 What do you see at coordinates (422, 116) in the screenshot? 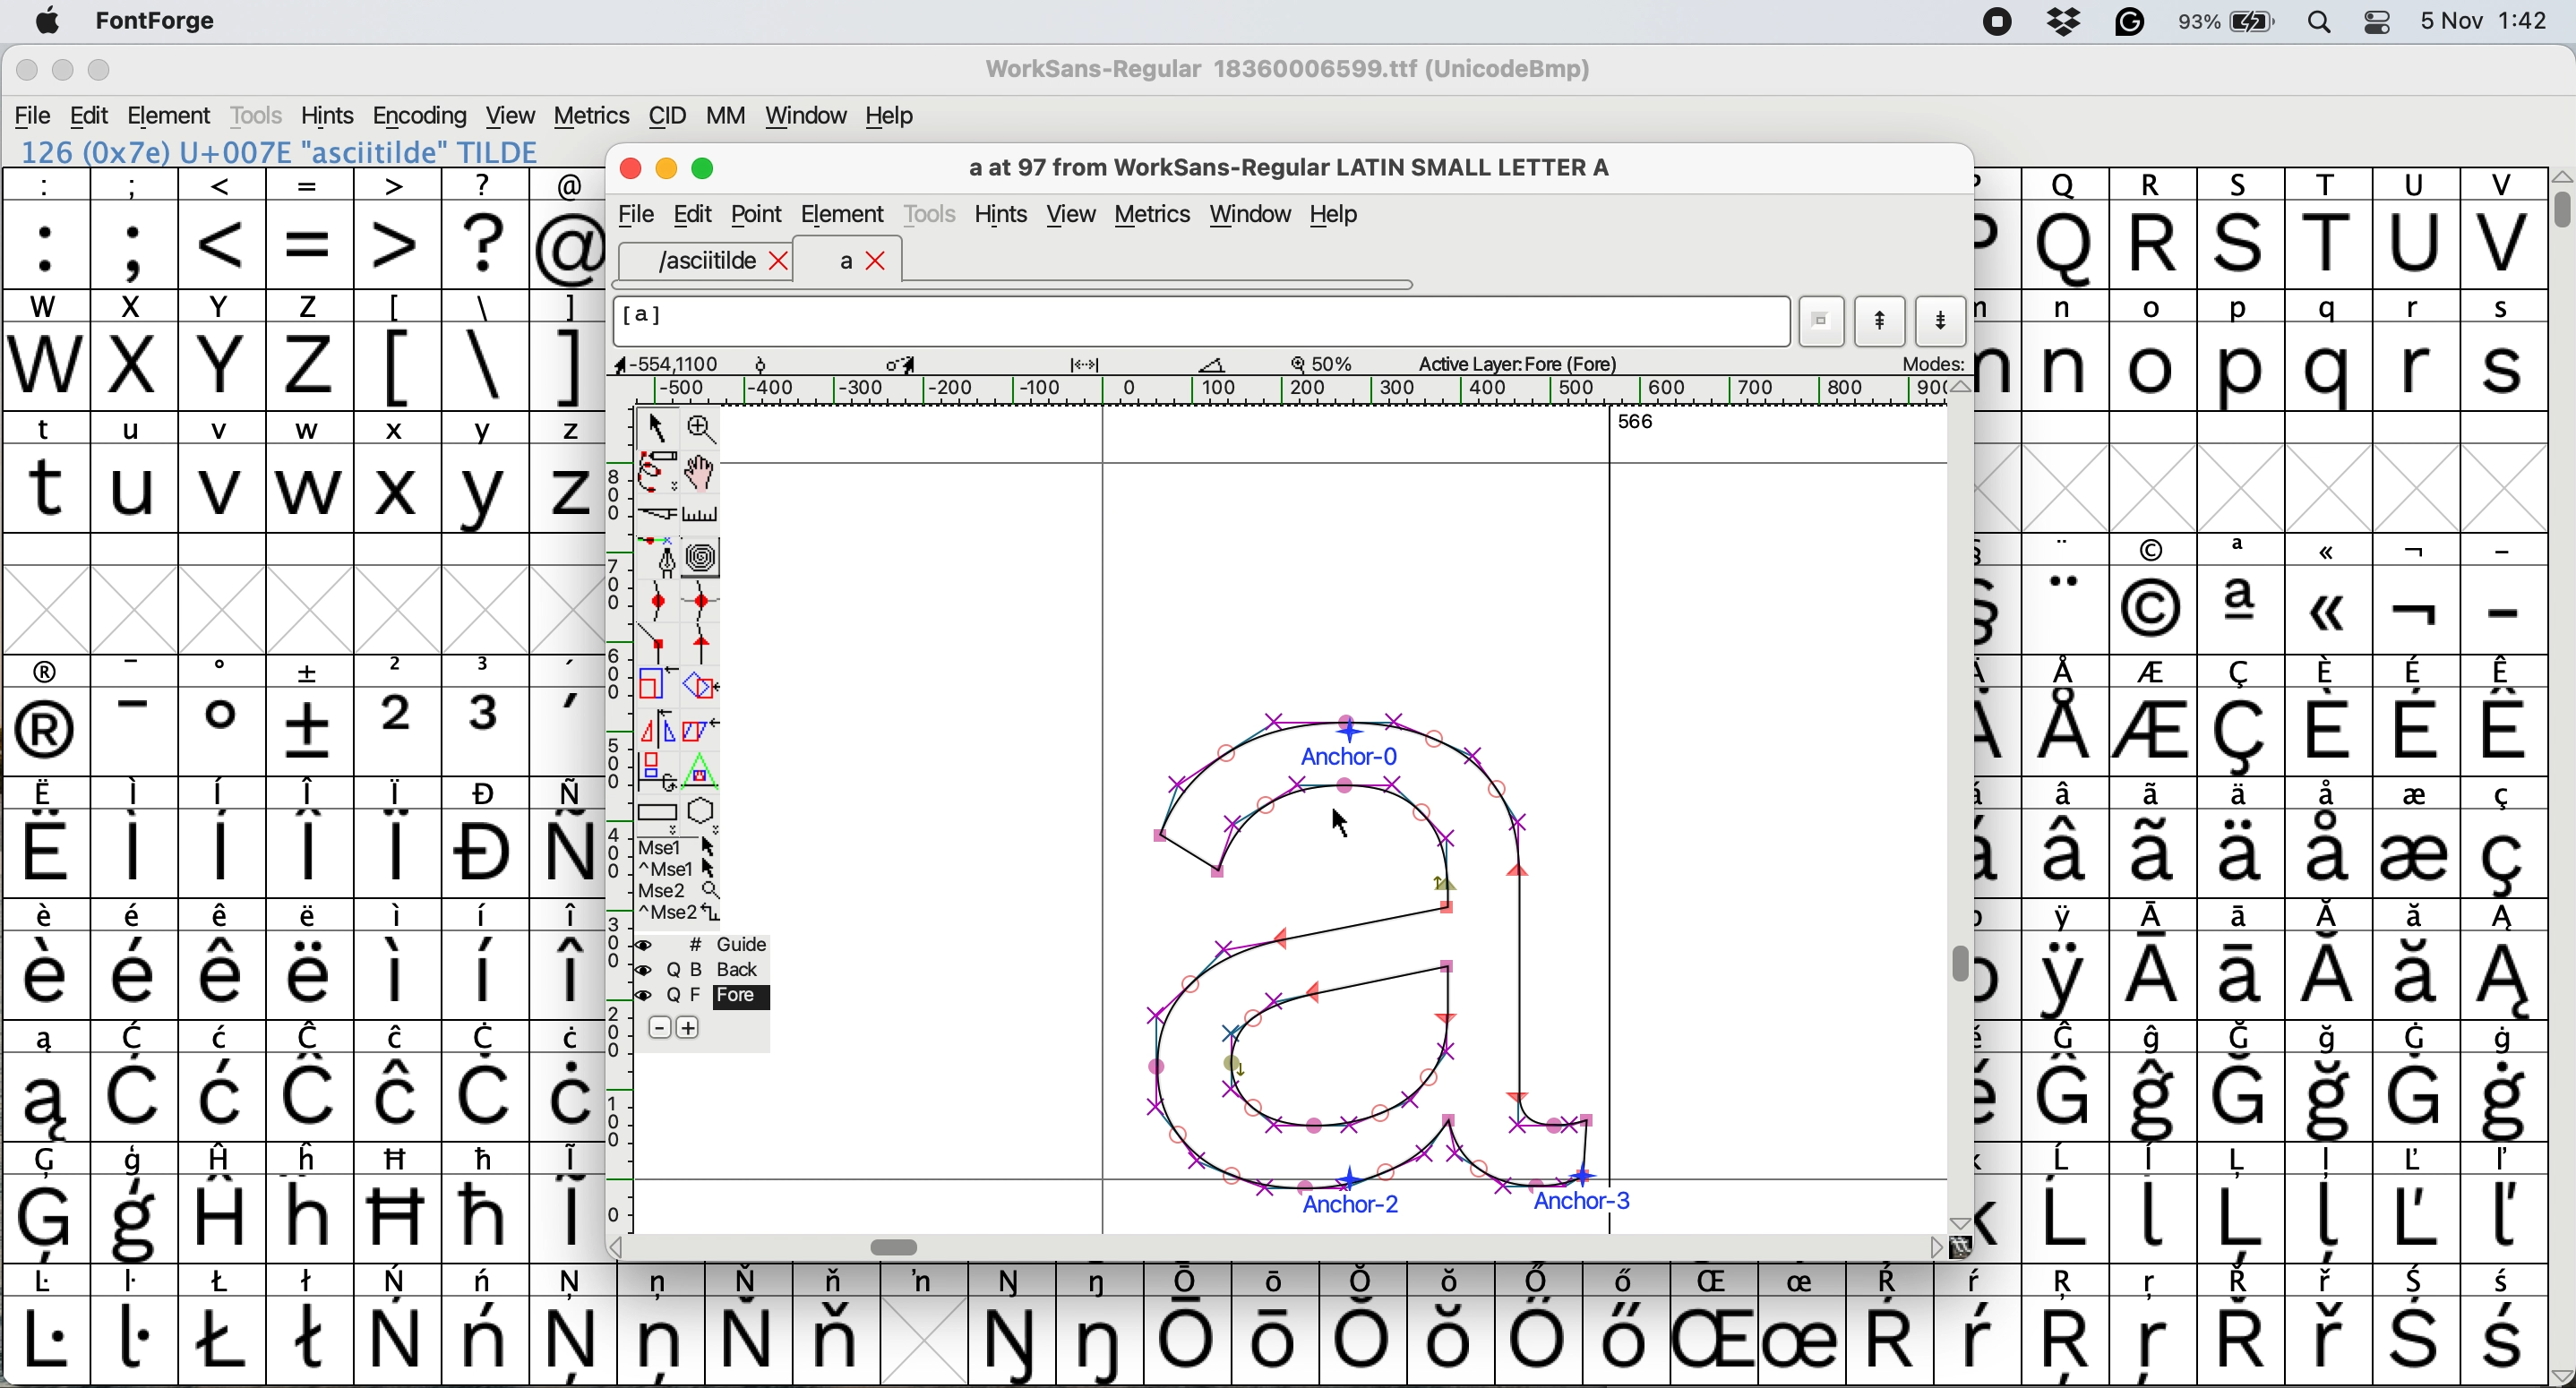
I see `encoding` at bounding box center [422, 116].